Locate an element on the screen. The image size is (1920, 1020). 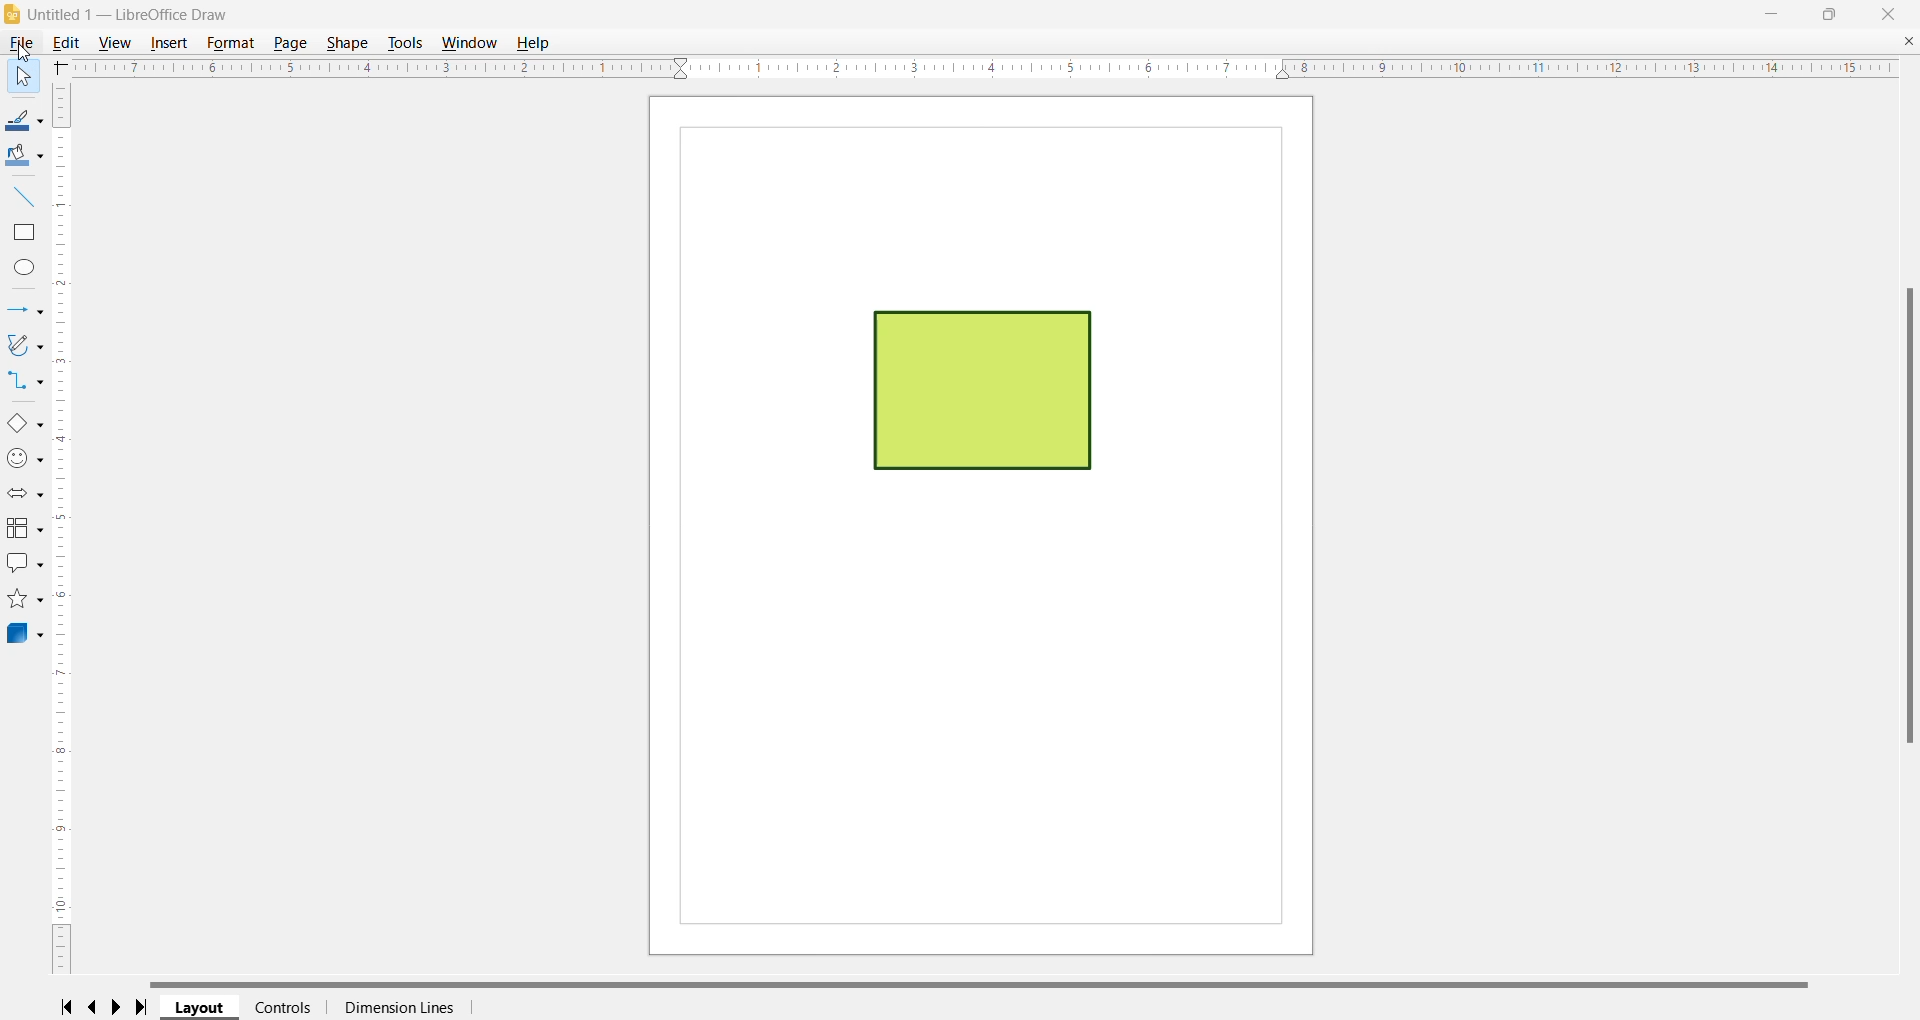
Scroll to previous page is located at coordinates (94, 1008).